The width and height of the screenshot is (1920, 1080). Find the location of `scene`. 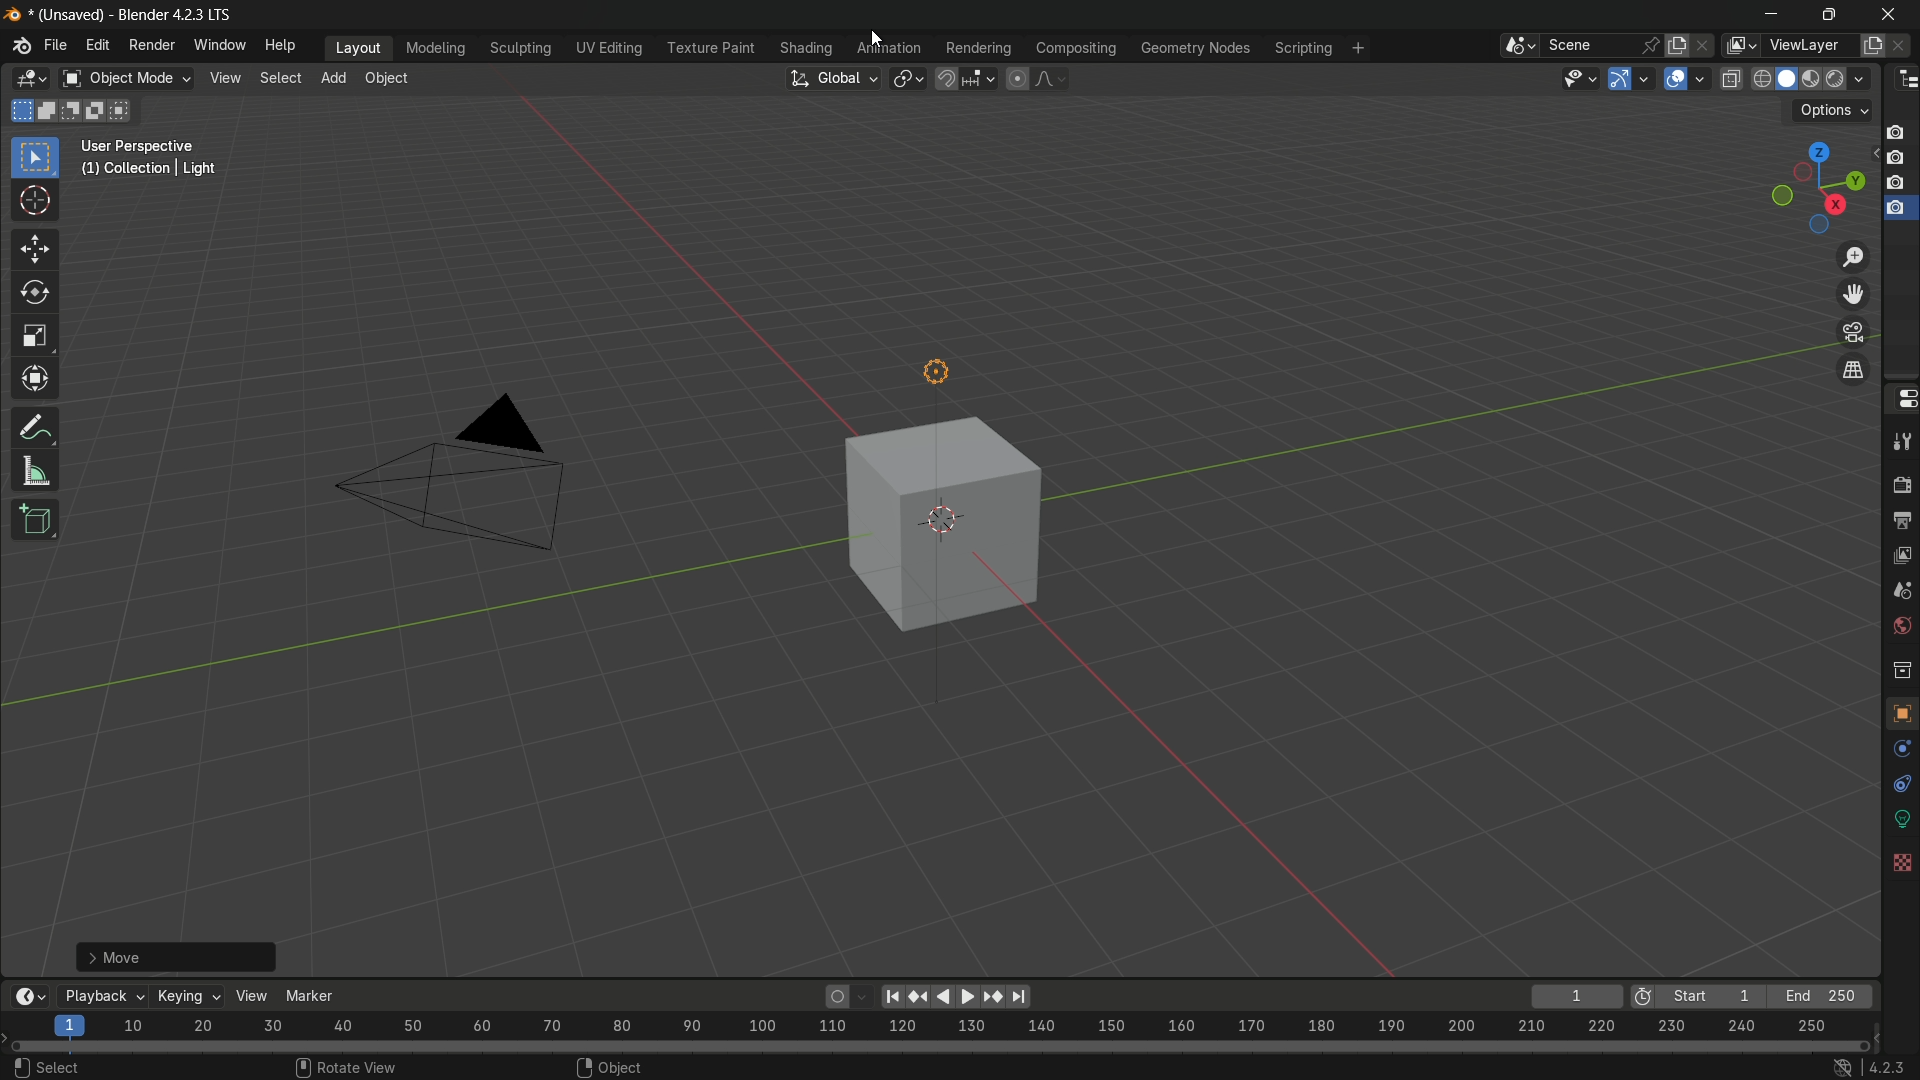

scene is located at coordinates (1901, 590).